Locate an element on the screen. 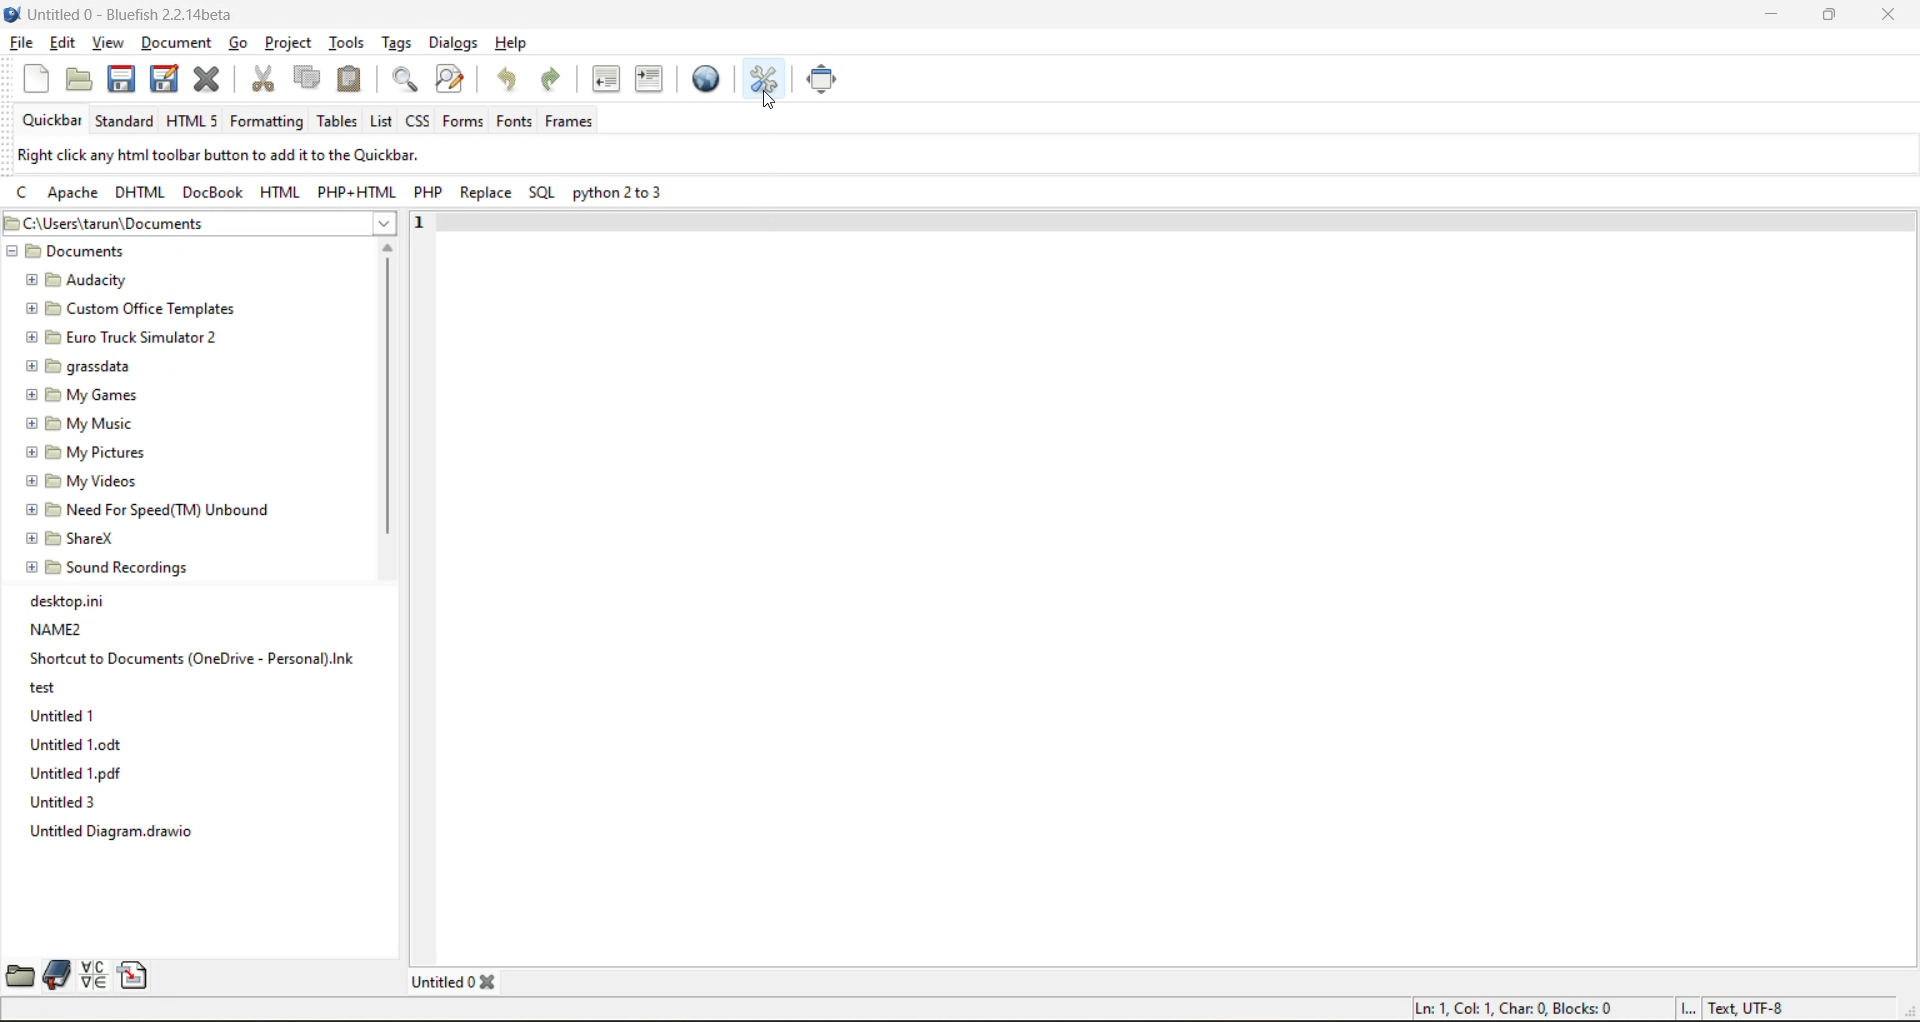 This screenshot has height=1022, width=1920. go is located at coordinates (245, 46).